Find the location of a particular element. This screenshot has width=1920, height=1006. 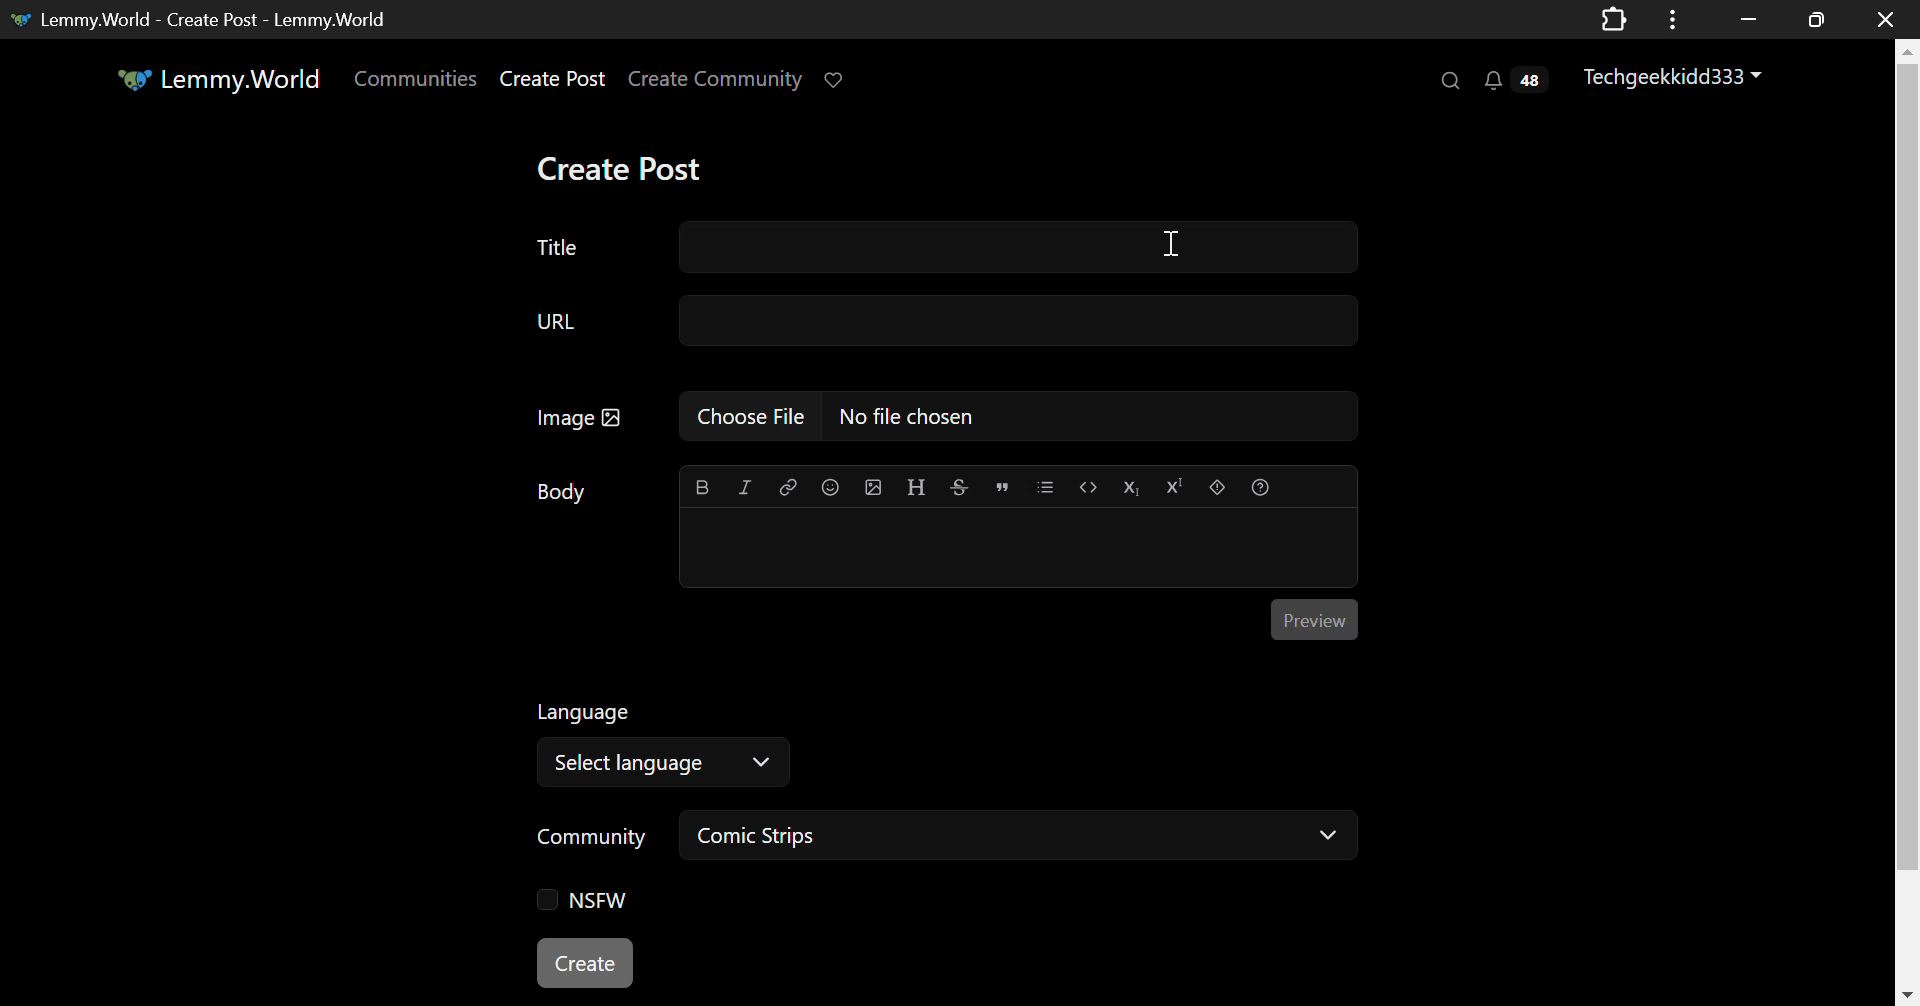

Lemmy.World- Create Post -Lemmy.World is located at coordinates (206, 17).